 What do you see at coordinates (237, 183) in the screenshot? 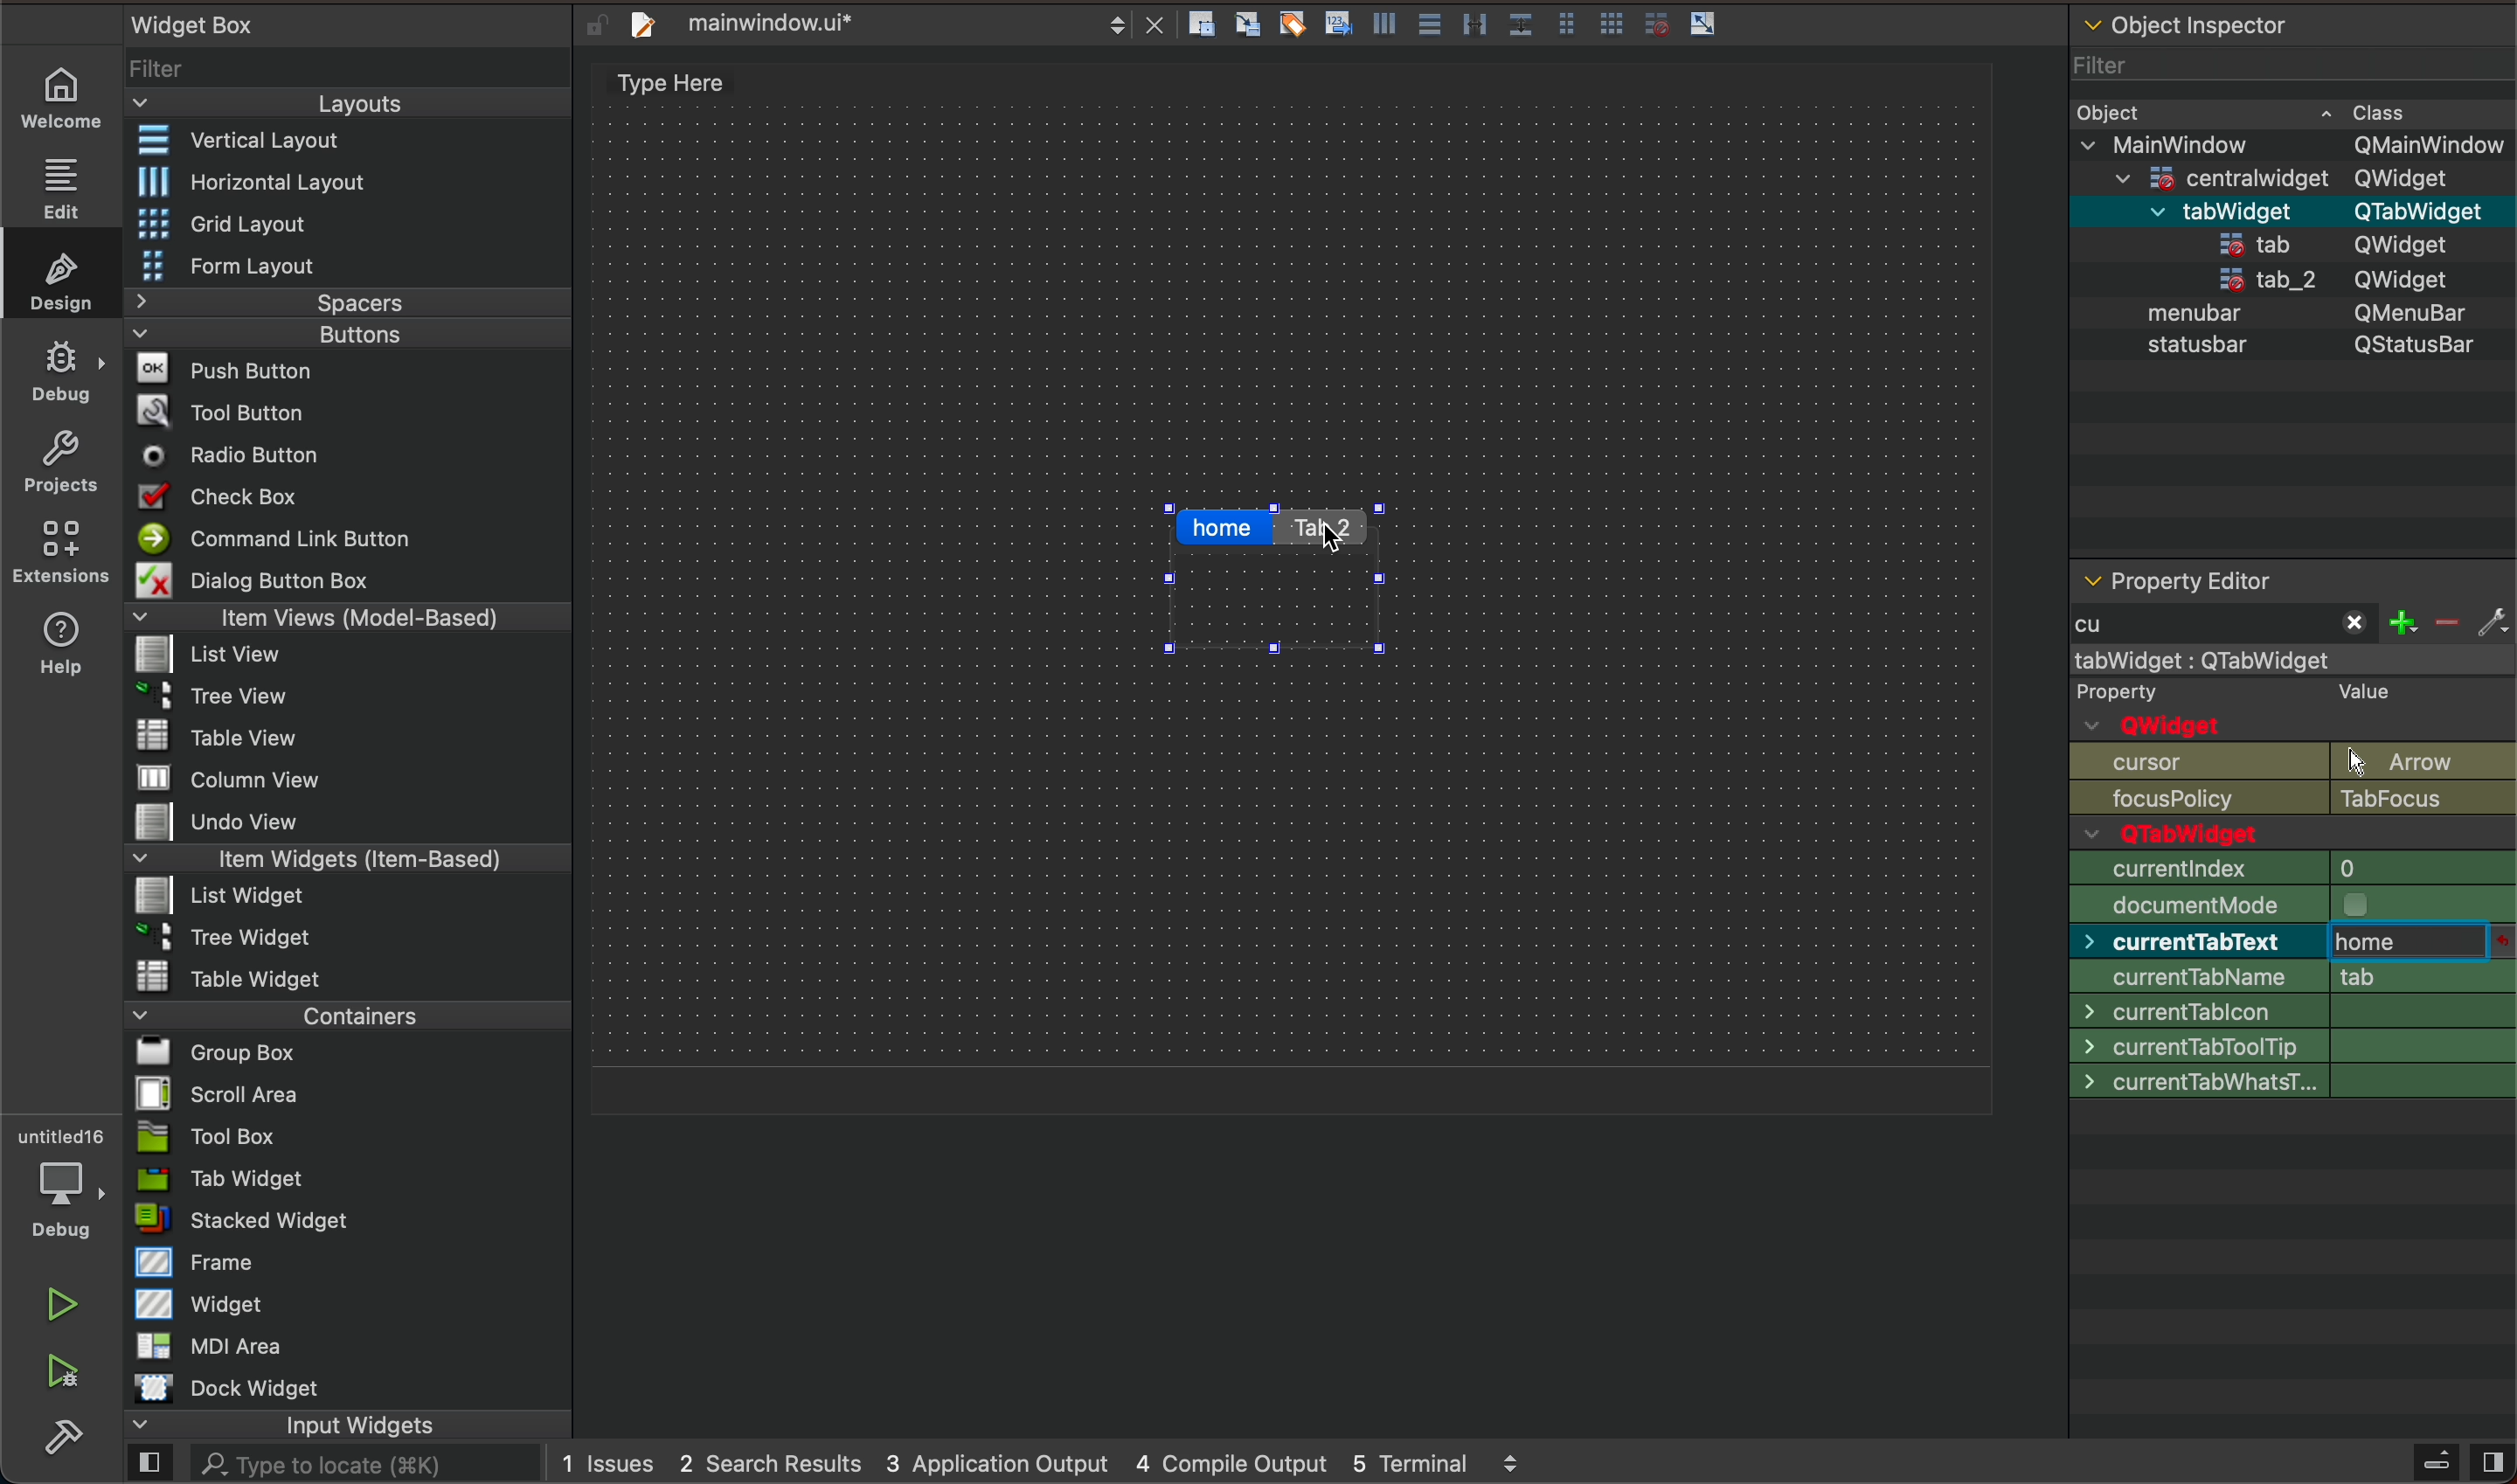
I see `Horizontal Layout` at bounding box center [237, 183].